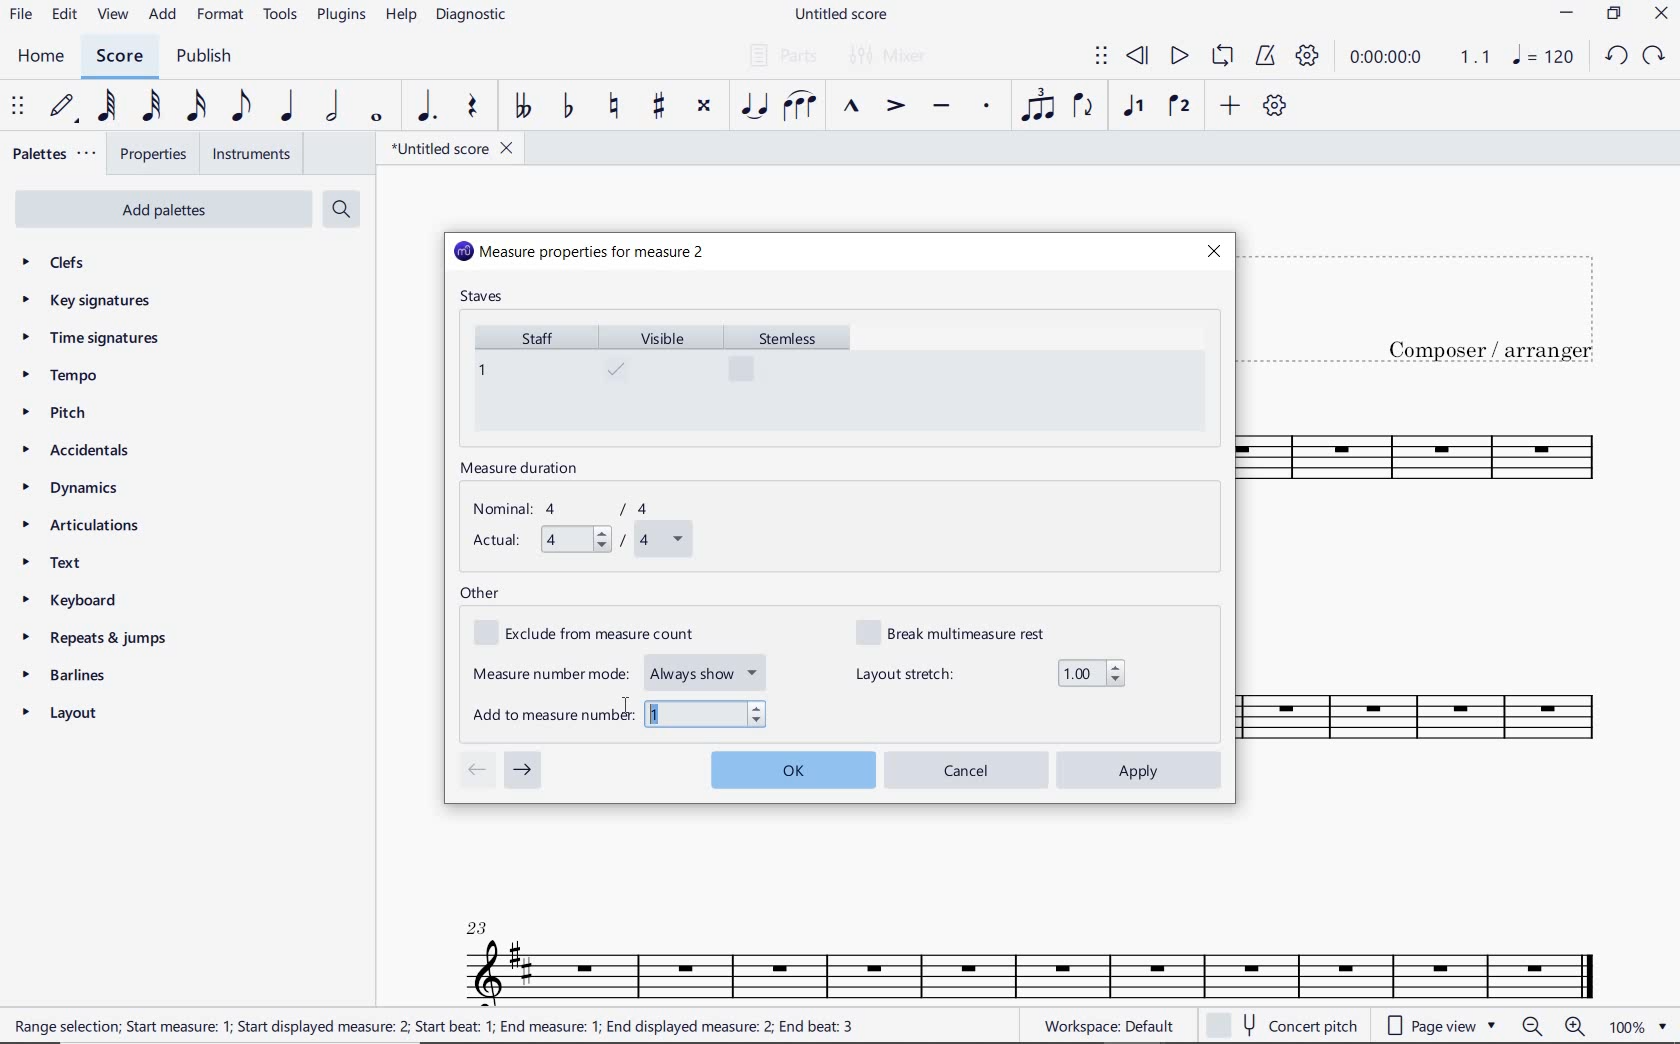  What do you see at coordinates (434, 1026) in the screenshot?
I see `range selection` at bounding box center [434, 1026].